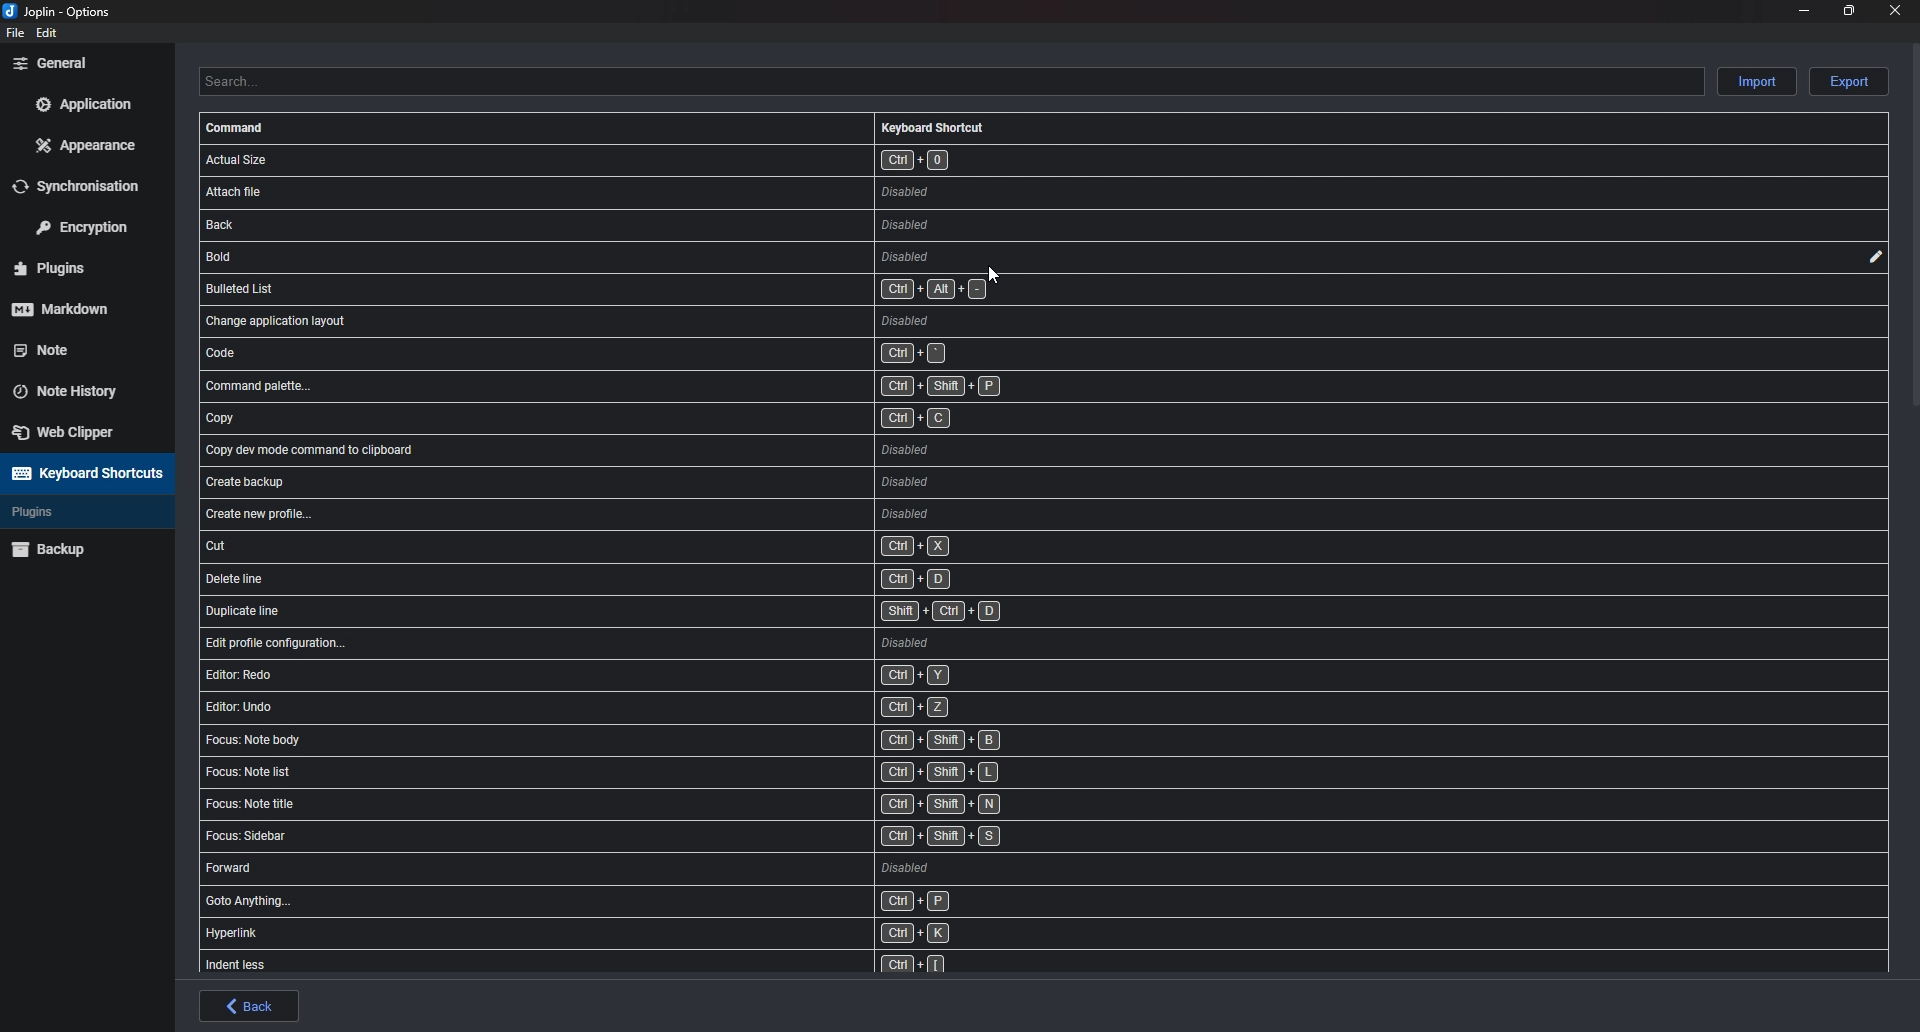 The height and width of the screenshot is (1032, 1920). I want to click on shortcut, so click(660, 873).